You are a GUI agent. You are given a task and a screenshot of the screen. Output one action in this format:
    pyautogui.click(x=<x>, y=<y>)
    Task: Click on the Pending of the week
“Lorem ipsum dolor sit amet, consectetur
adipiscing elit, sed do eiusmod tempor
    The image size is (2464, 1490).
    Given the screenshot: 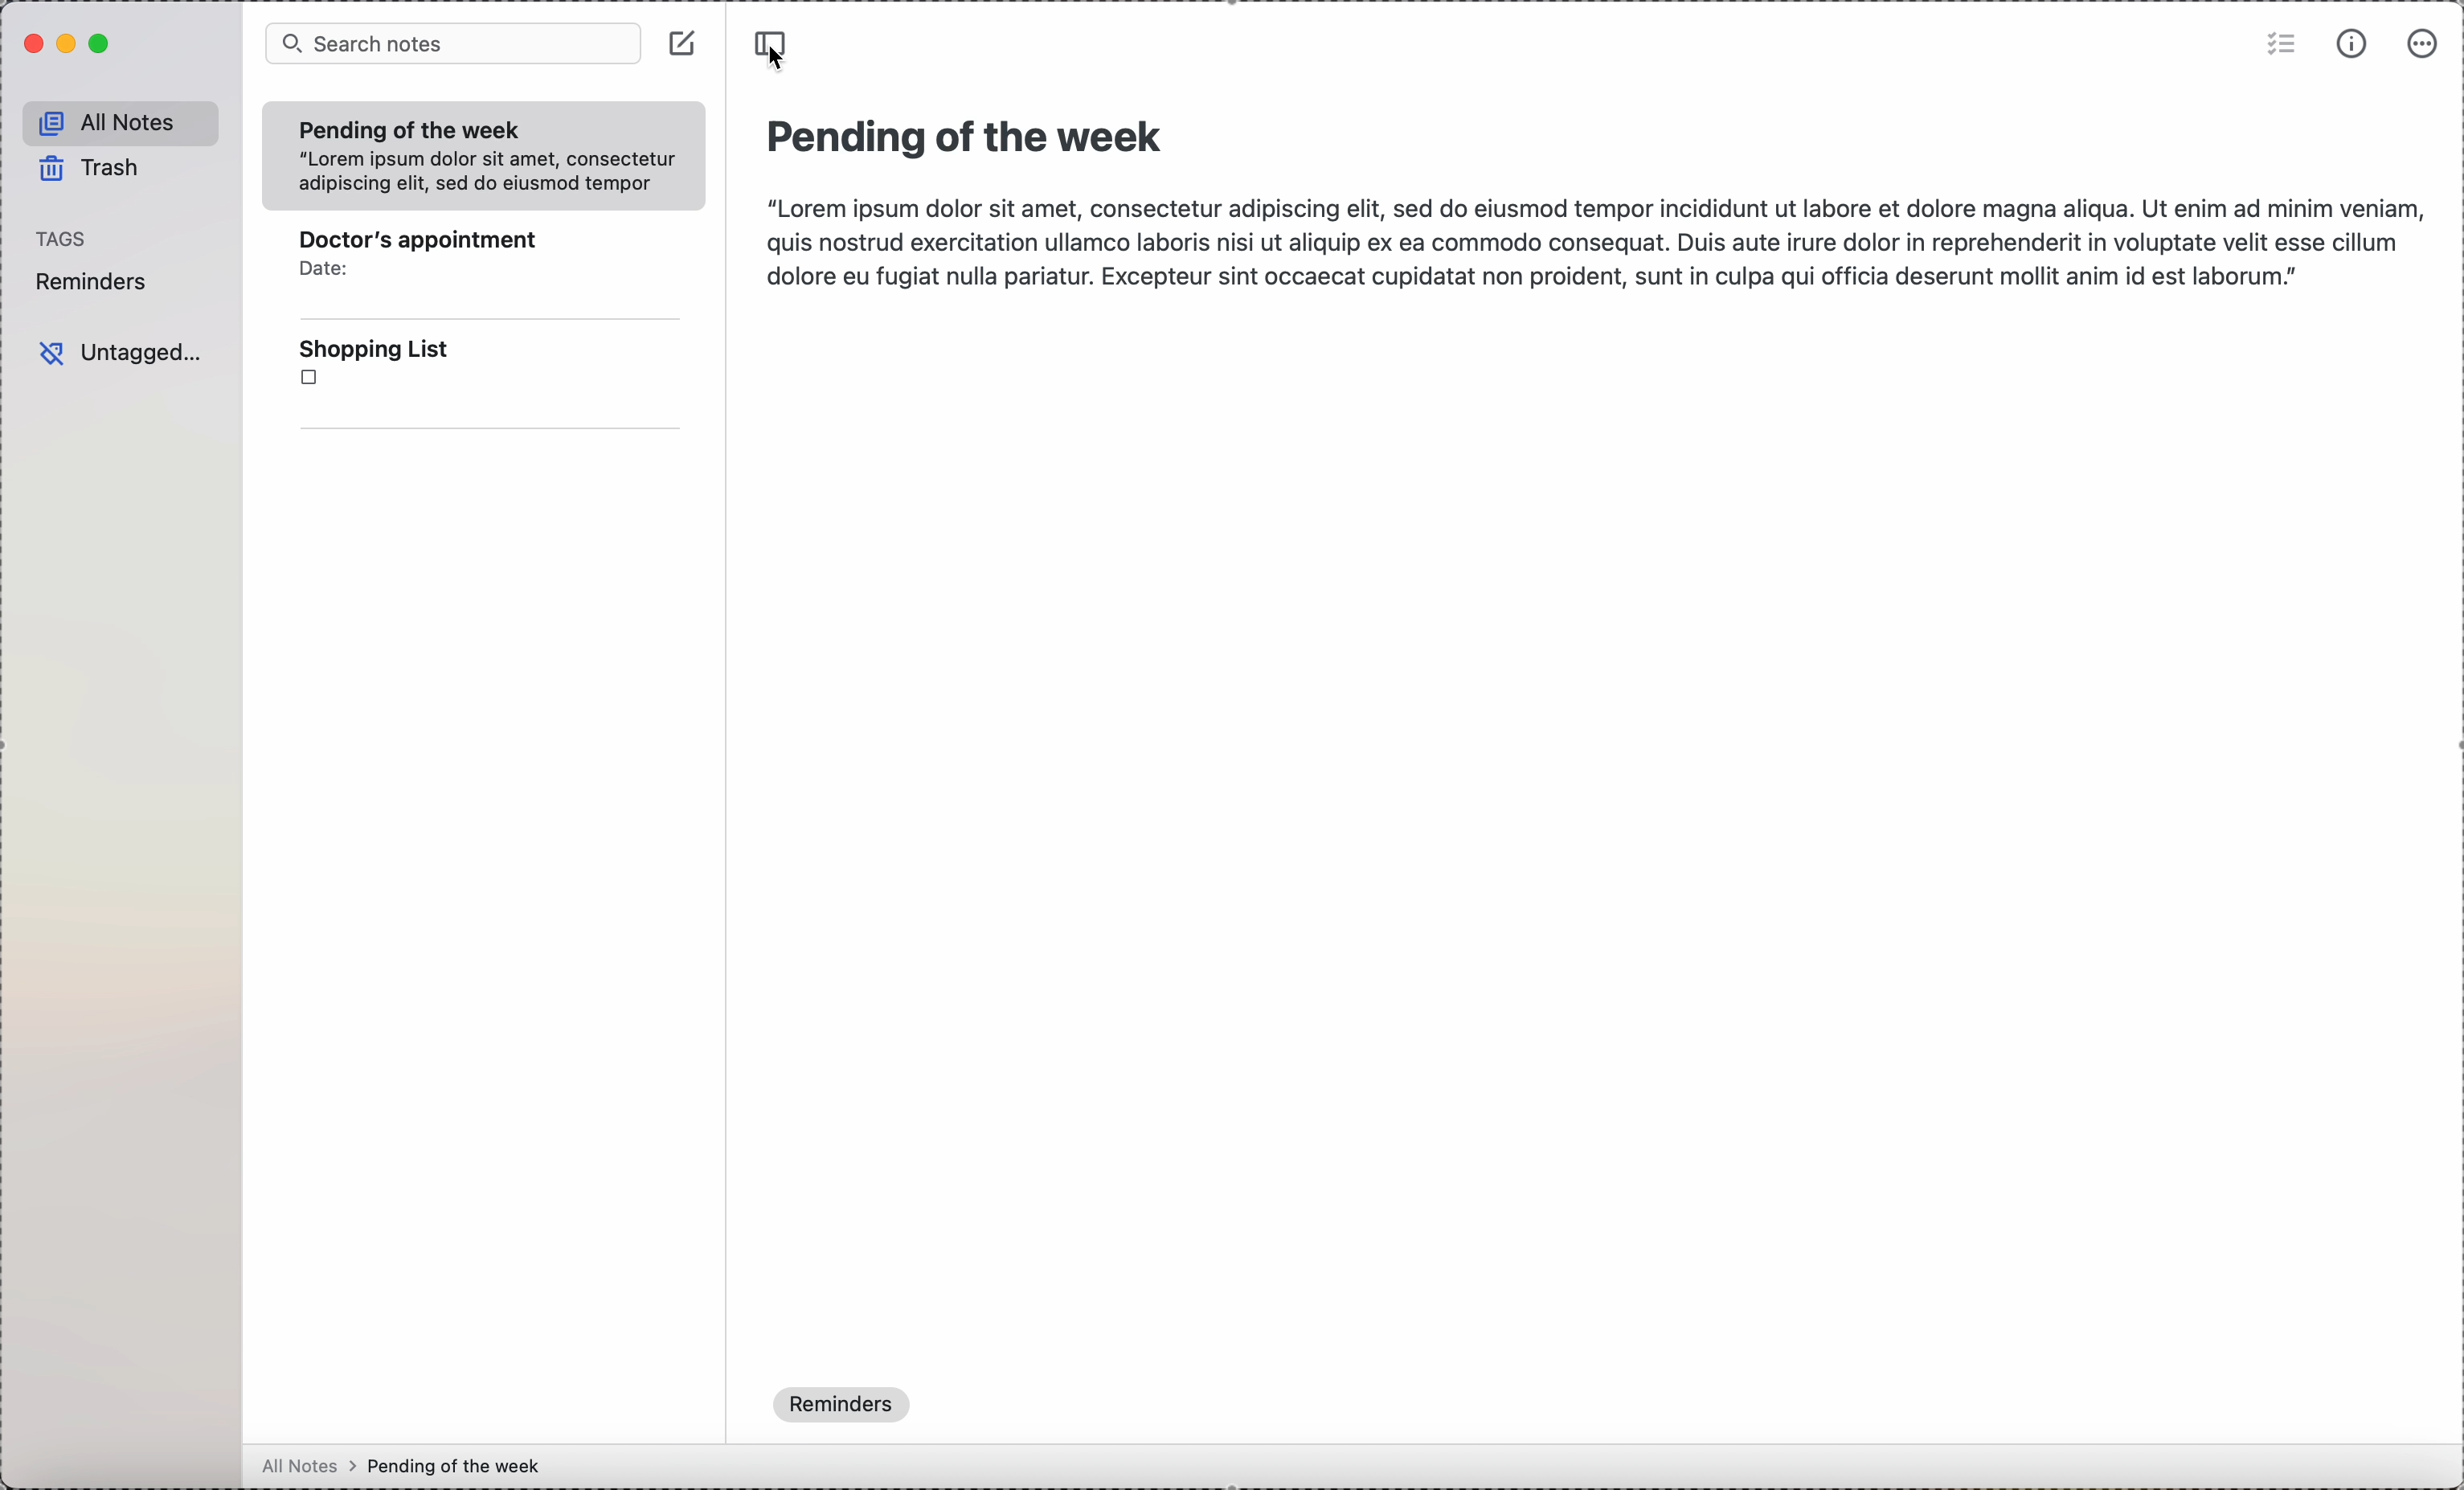 What is the action you would take?
    pyautogui.click(x=480, y=161)
    